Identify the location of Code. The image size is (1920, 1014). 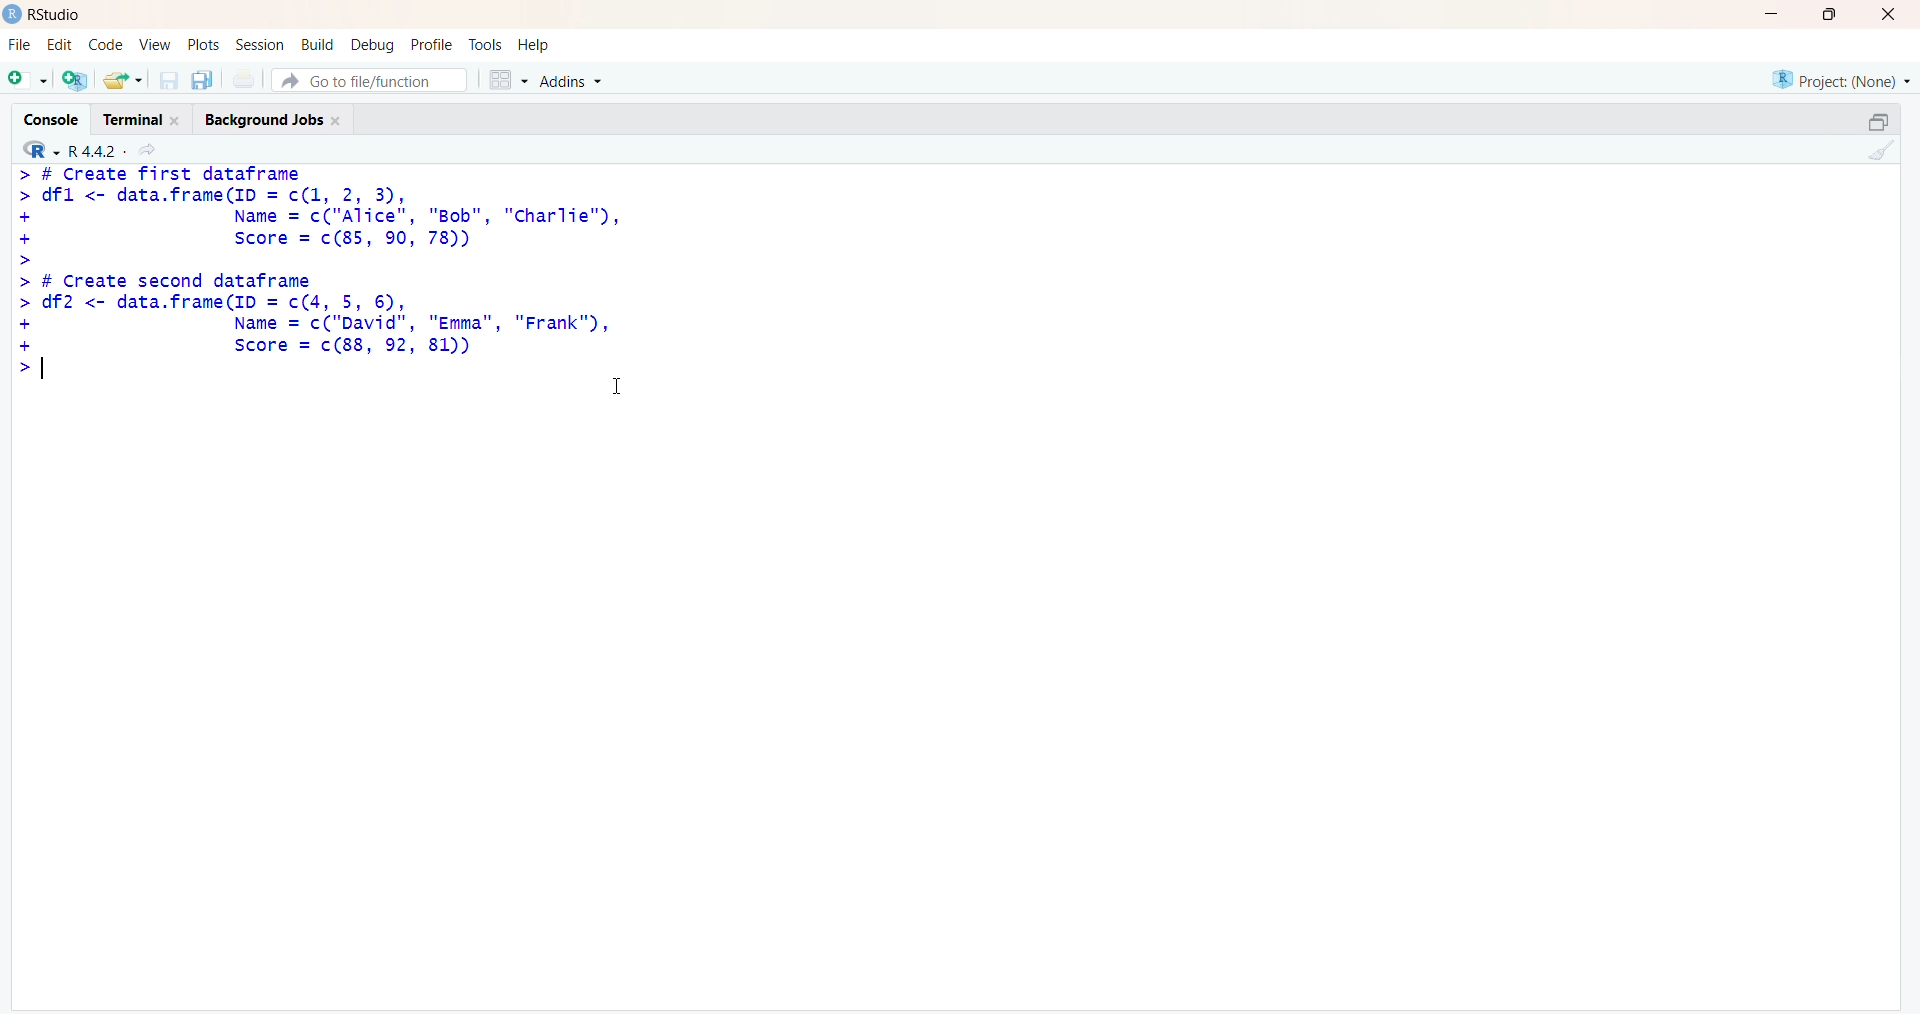
(105, 44).